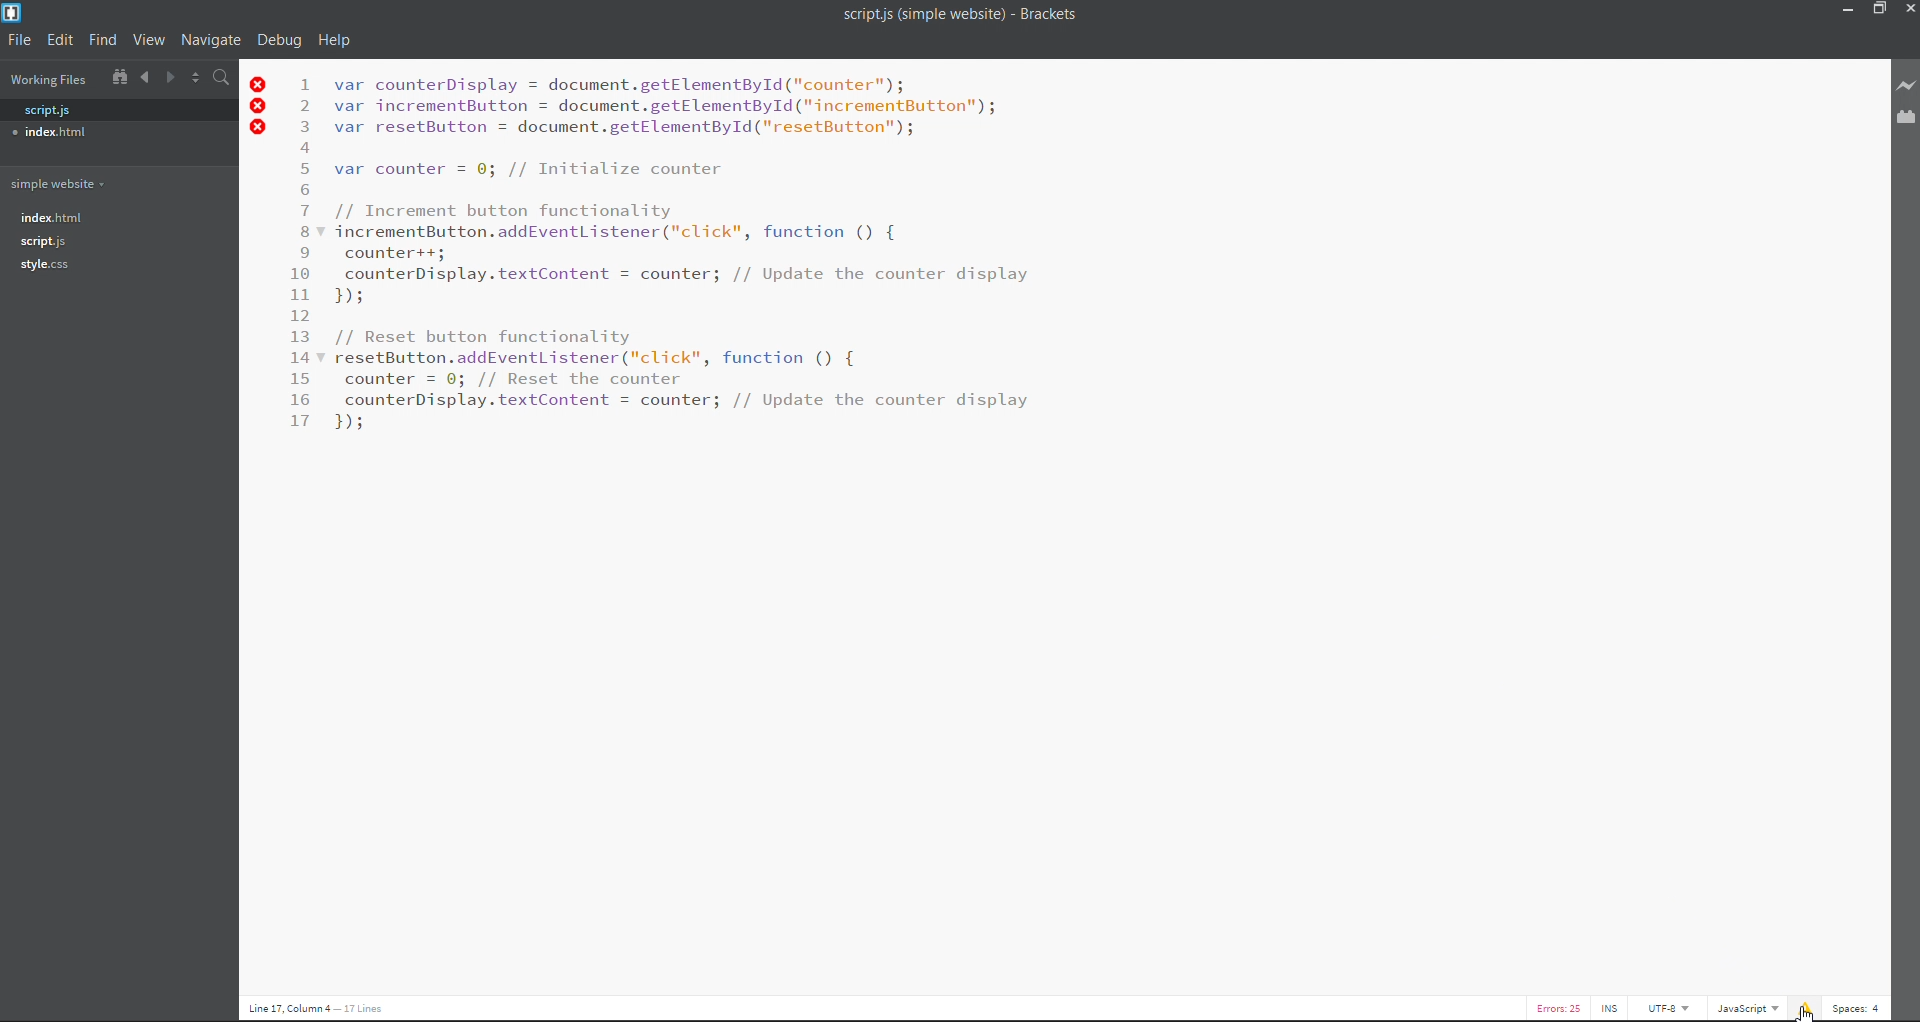  I want to click on file type, so click(1747, 1008).